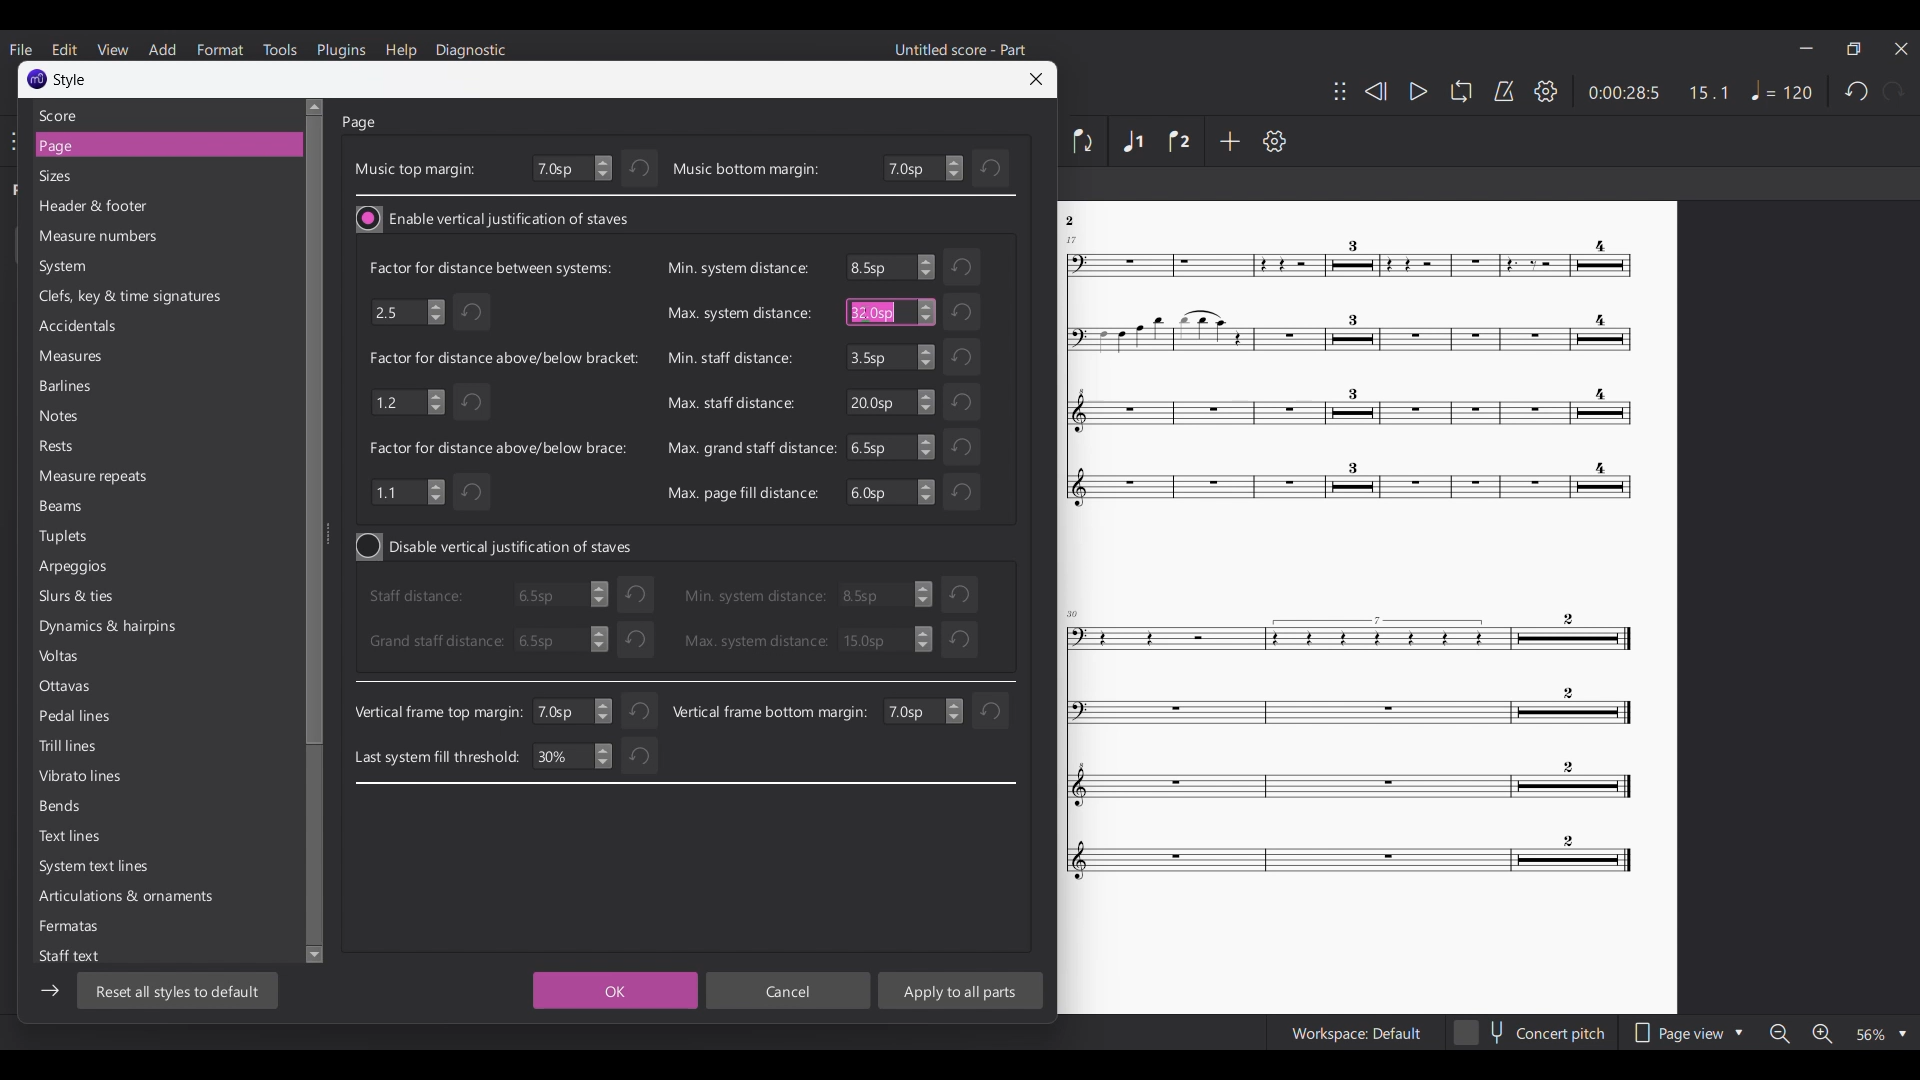 This screenshot has width=1920, height=1080. What do you see at coordinates (112, 49) in the screenshot?
I see `View menu` at bounding box center [112, 49].